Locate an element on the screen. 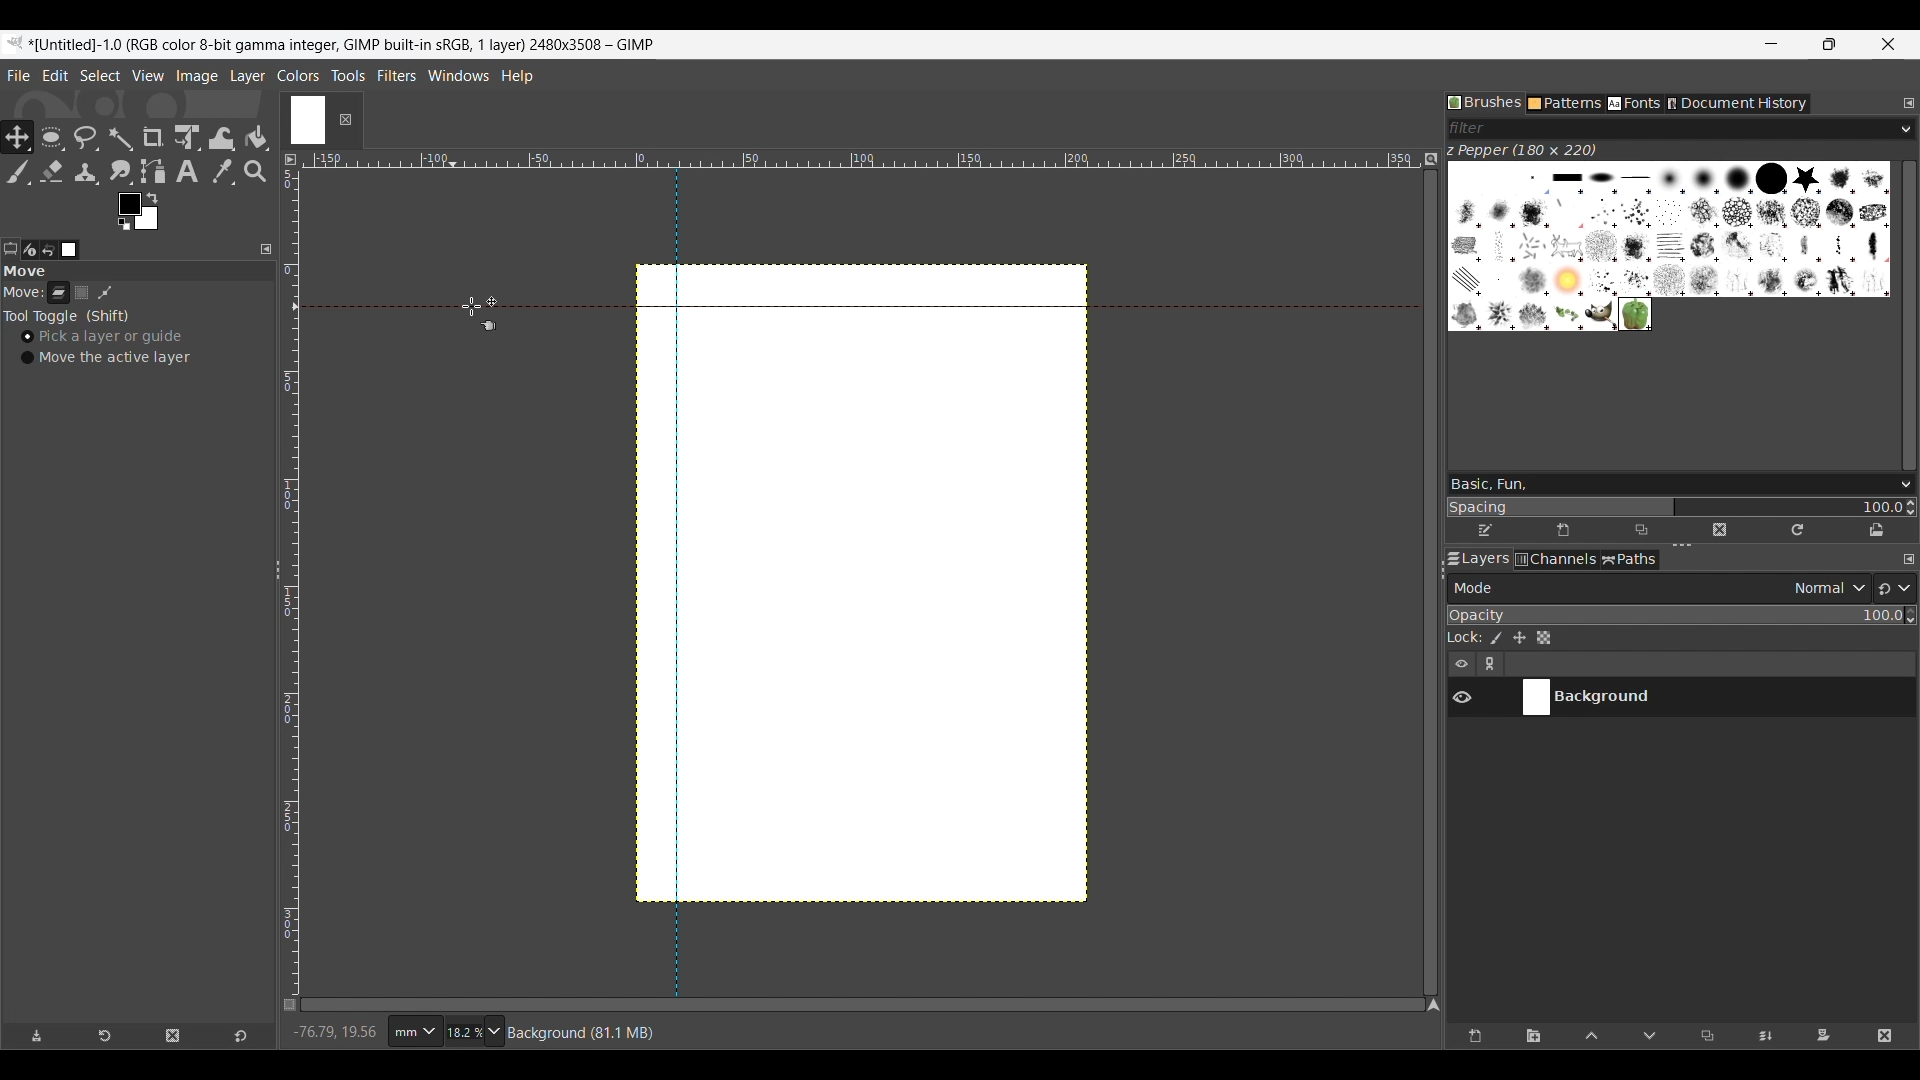 The height and width of the screenshot is (1080, 1920). Wrap transform is located at coordinates (221, 138).